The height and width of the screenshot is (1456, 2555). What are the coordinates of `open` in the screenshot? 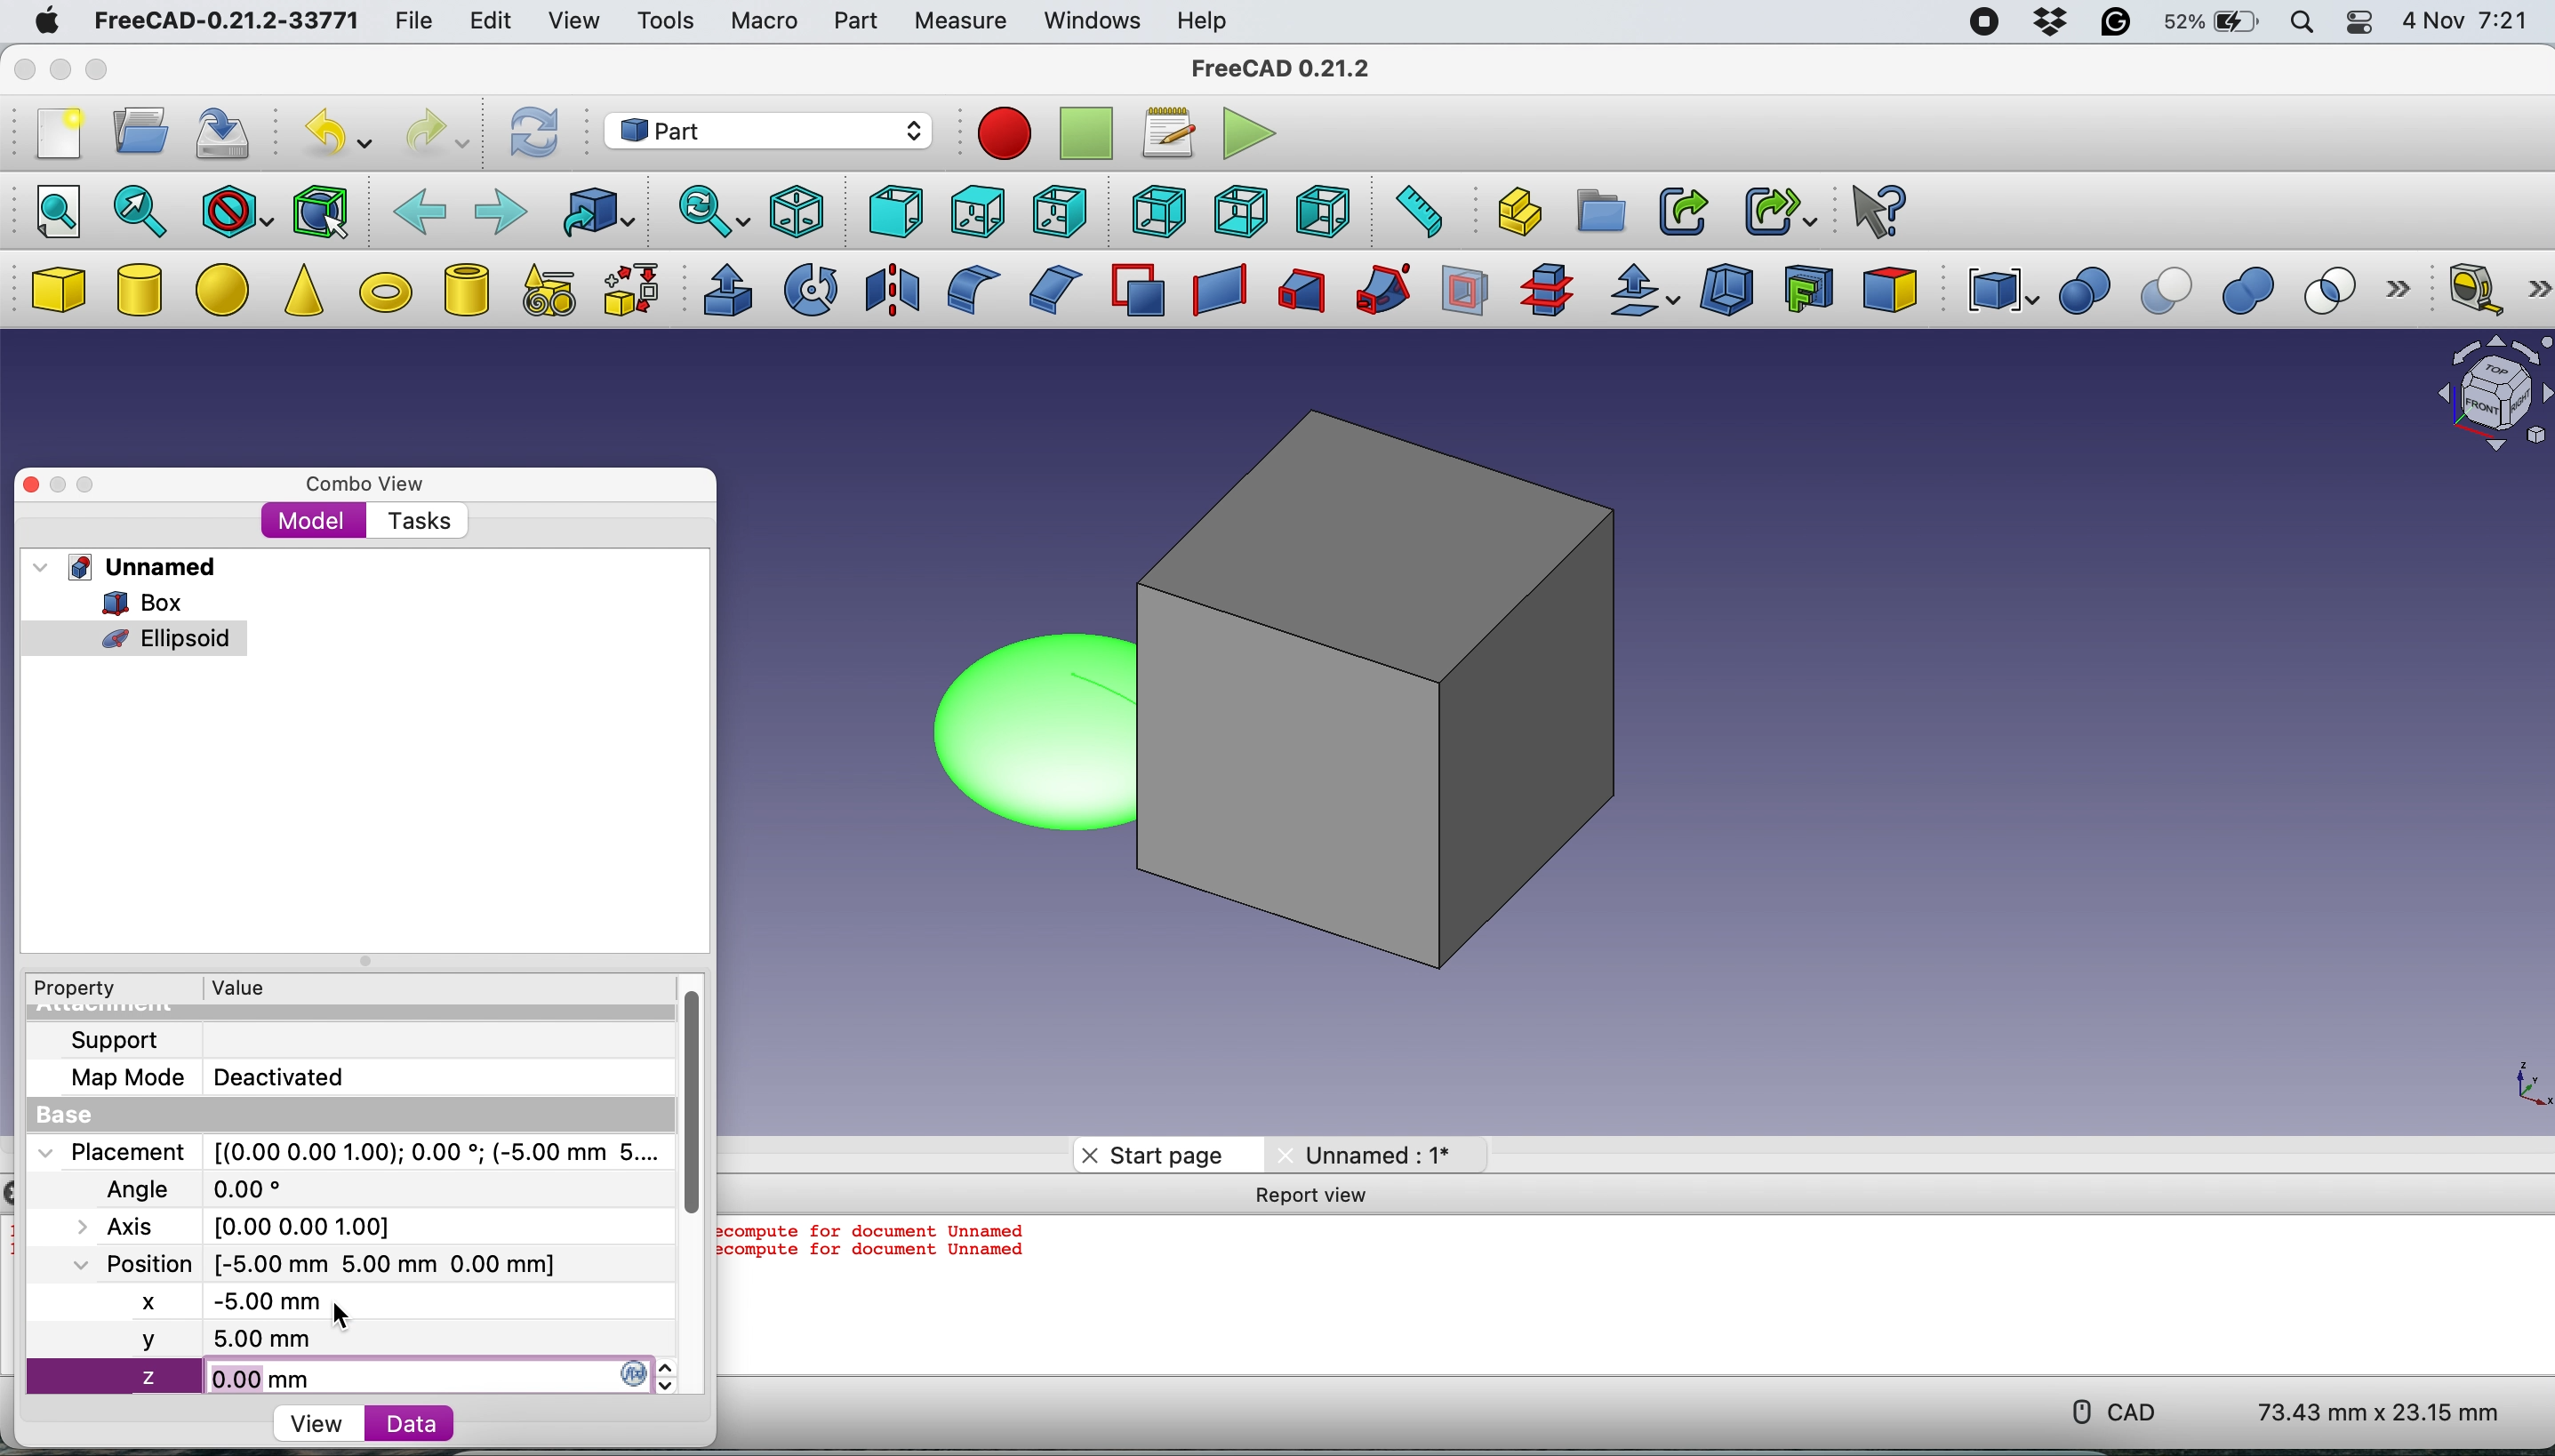 It's located at (133, 131).